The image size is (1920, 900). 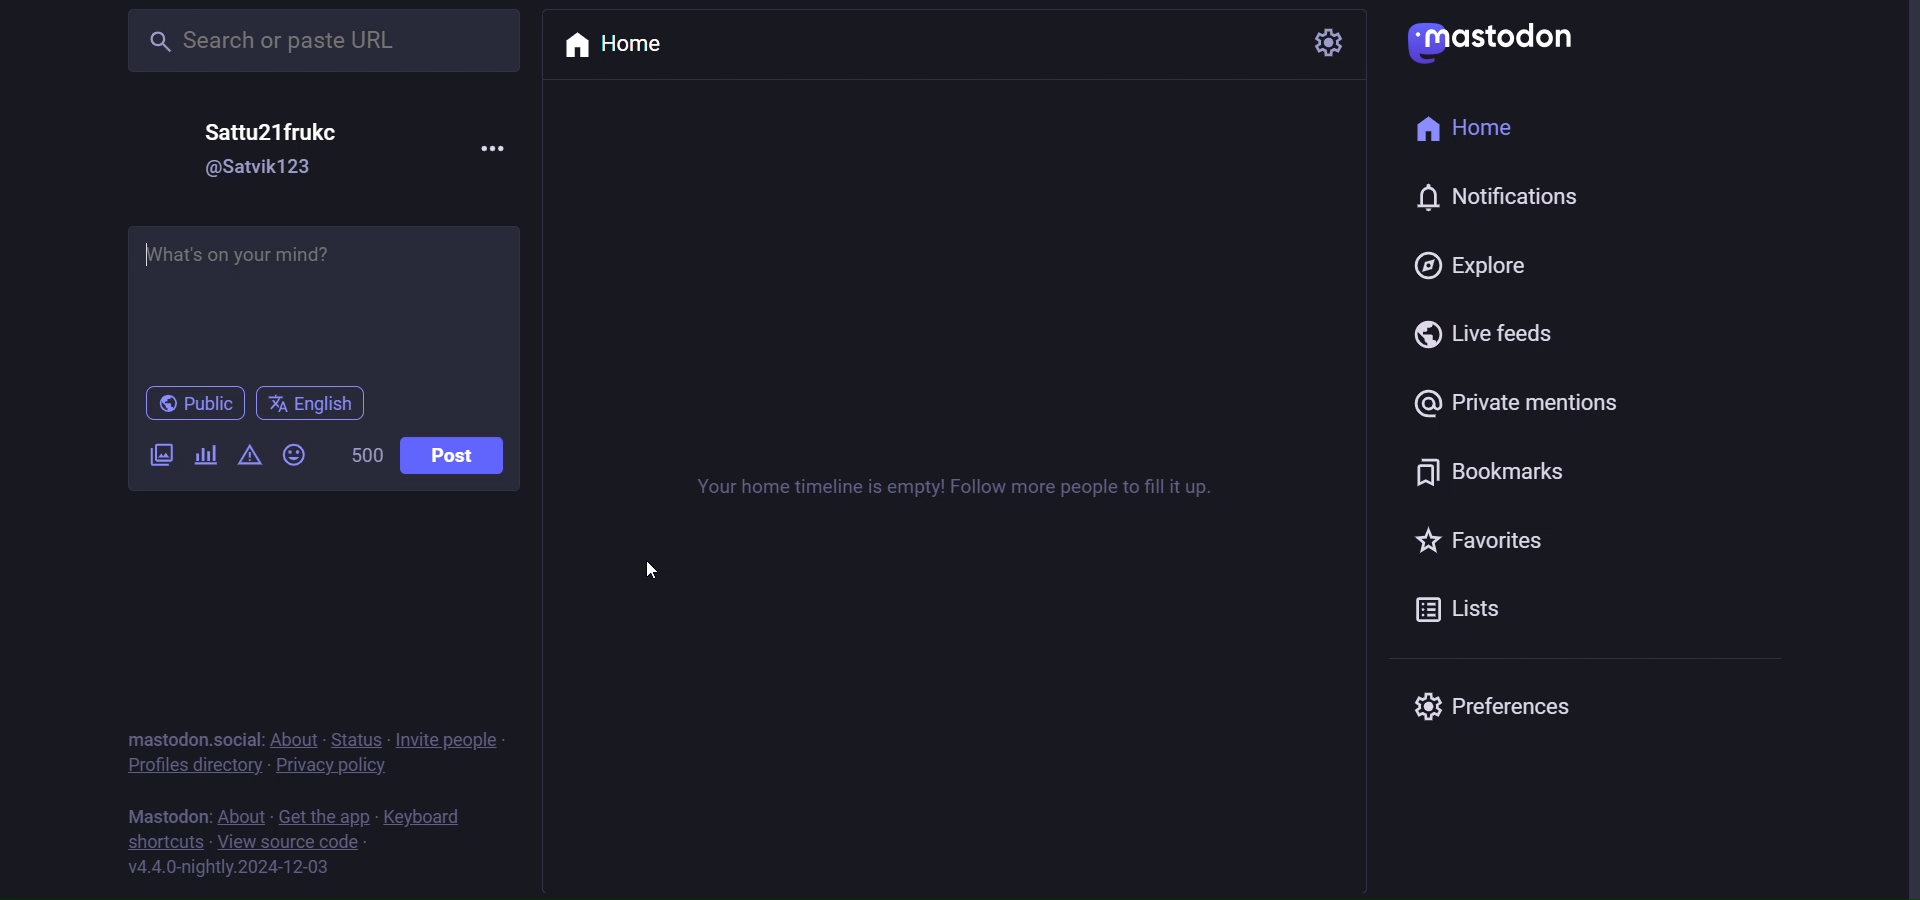 I want to click on mastodon, so click(x=162, y=814).